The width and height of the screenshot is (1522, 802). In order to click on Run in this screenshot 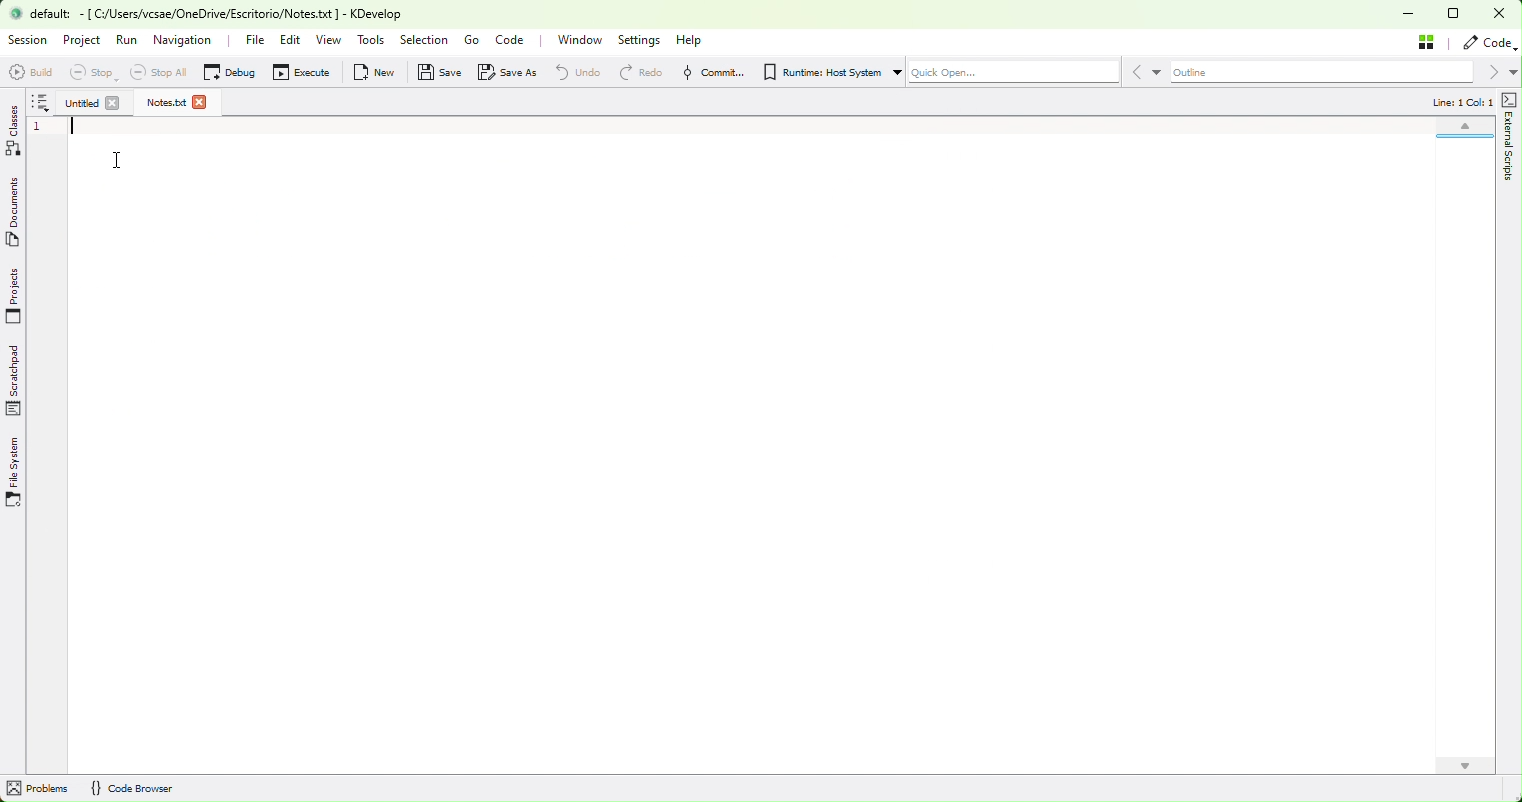, I will do `click(130, 40)`.